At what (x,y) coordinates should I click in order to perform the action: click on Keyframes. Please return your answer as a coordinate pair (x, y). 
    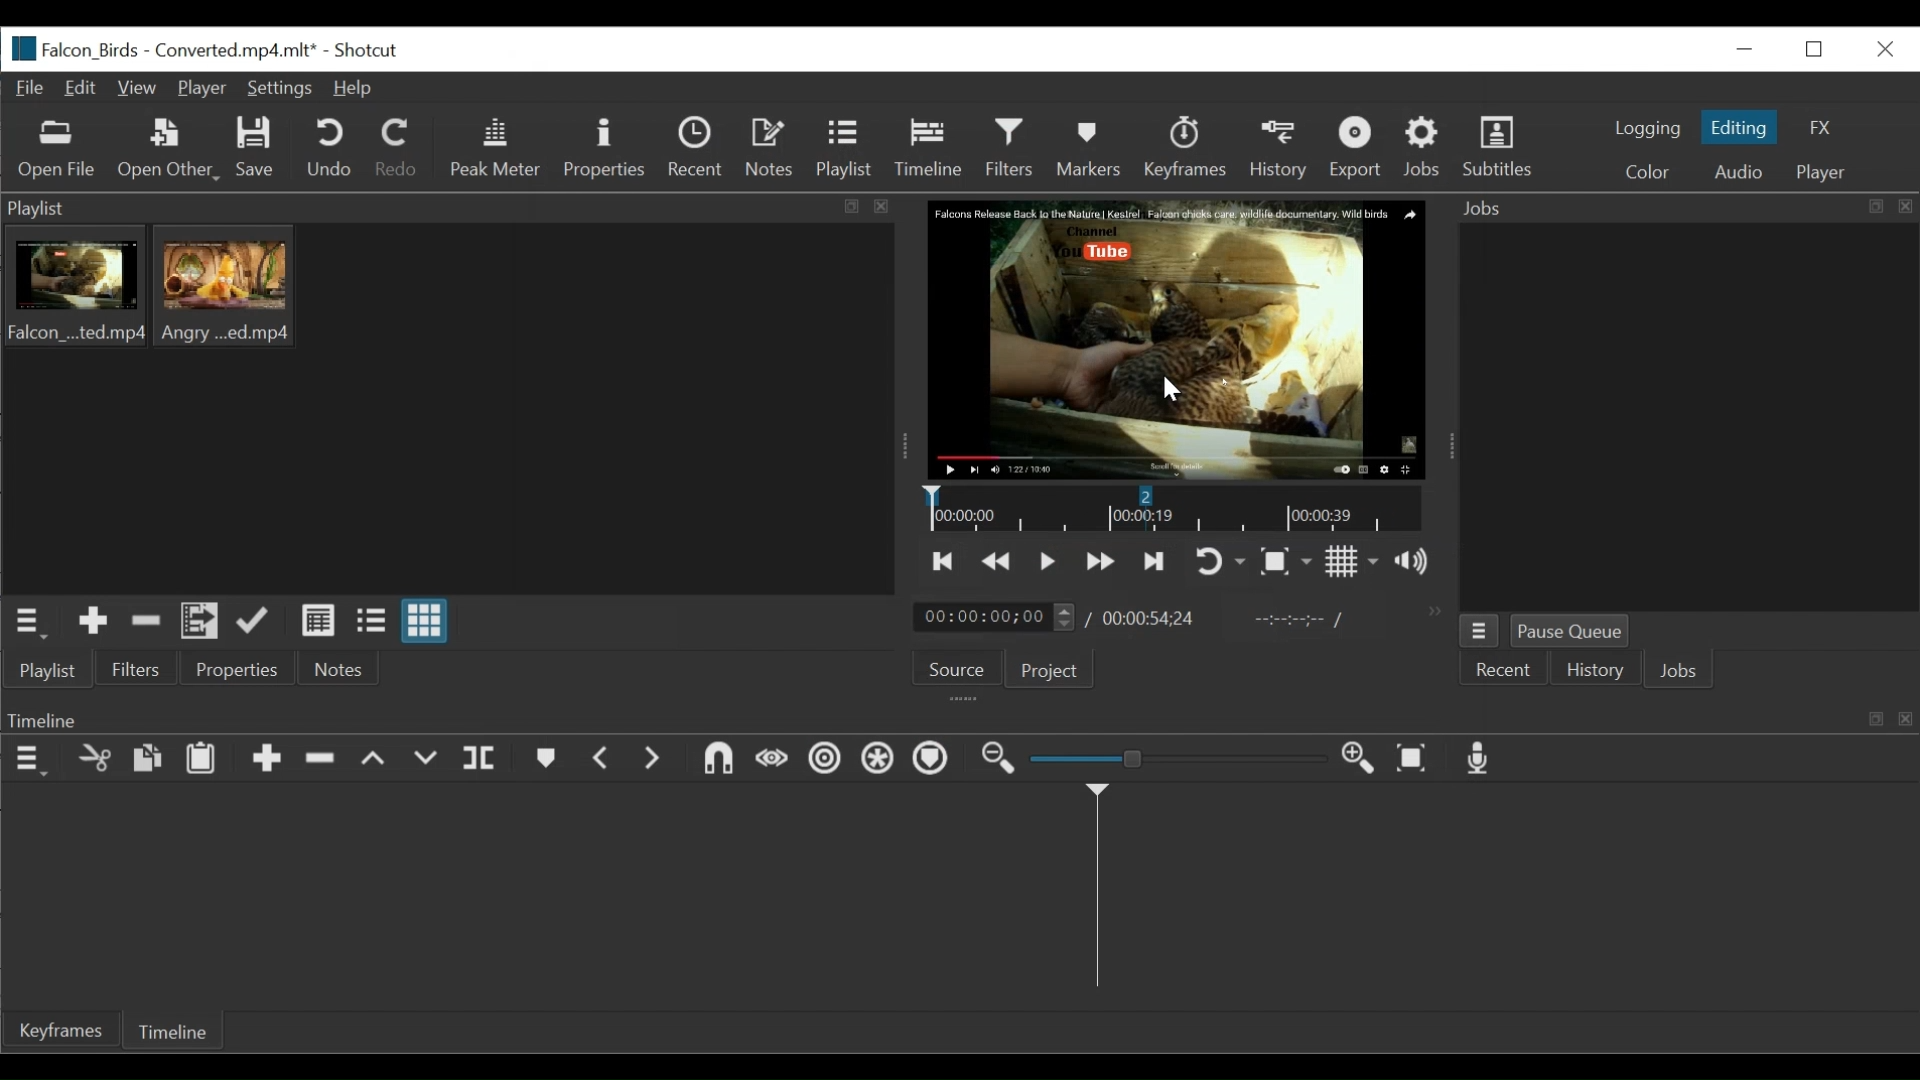
    Looking at the image, I should click on (1185, 149).